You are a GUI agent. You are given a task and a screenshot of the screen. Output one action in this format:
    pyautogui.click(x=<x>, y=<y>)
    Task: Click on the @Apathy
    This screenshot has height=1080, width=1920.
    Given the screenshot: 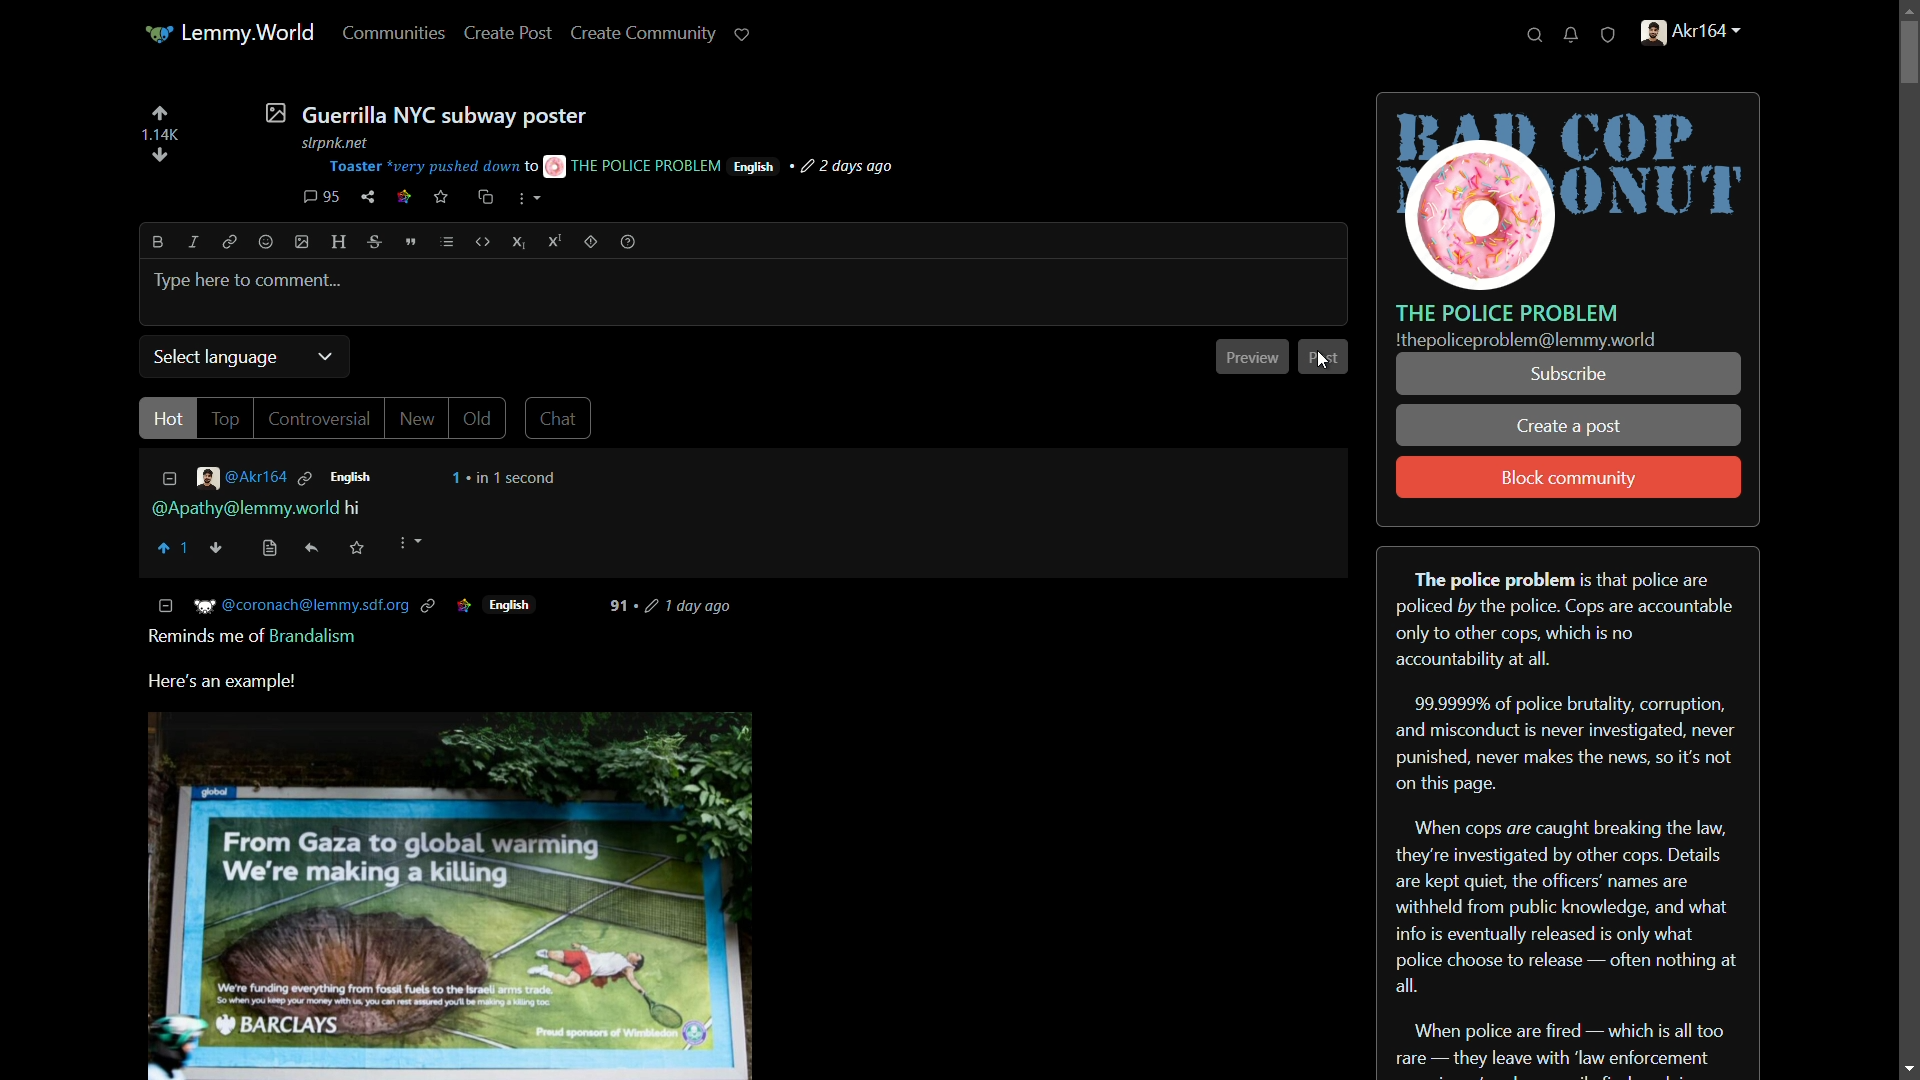 What is the action you would take?
    pyautogui.click(x=238, y=282)
    